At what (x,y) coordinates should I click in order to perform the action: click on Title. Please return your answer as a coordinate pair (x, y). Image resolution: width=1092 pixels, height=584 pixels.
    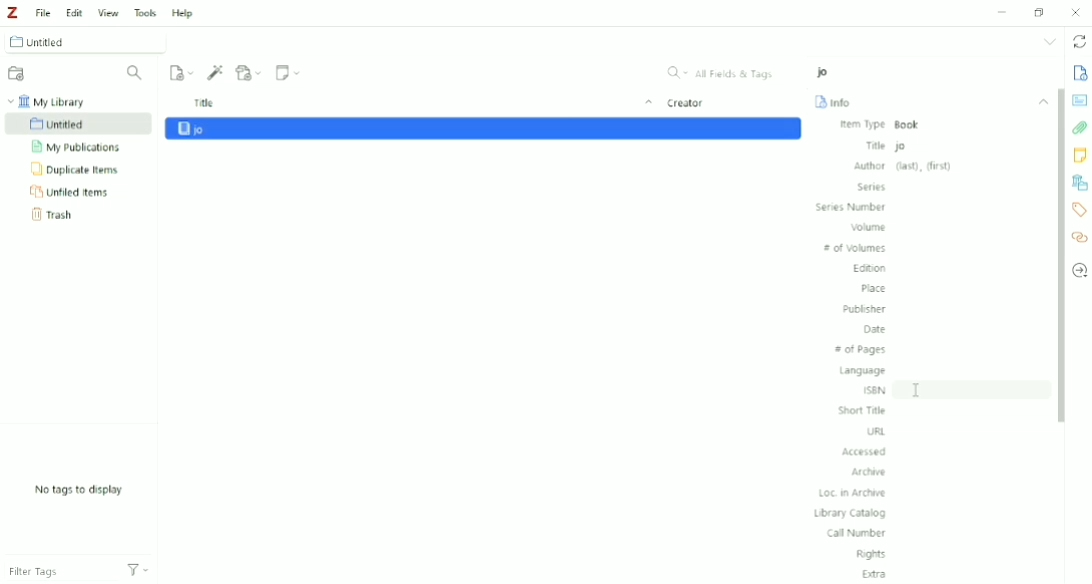
    Looking at the image, I should click on (420, 103).